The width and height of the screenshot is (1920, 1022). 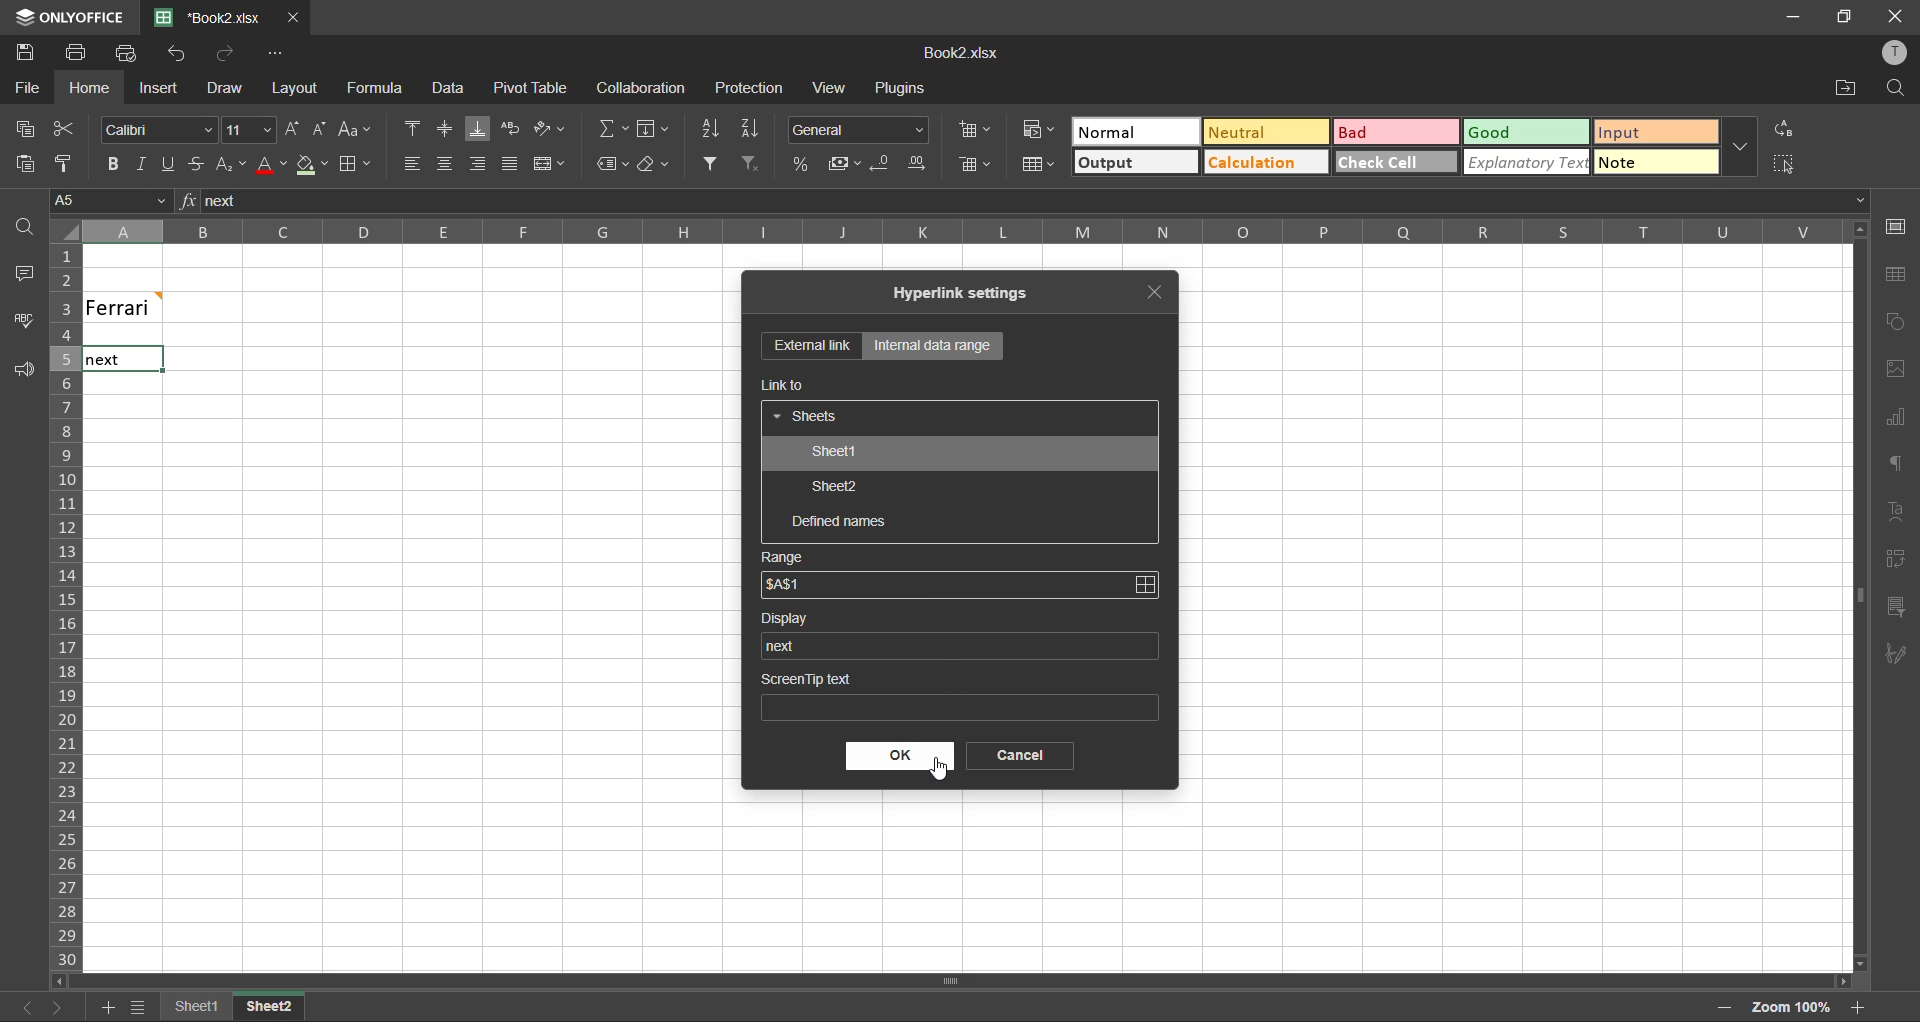 I want to click on add sheet, so click(x=107, y=1007).